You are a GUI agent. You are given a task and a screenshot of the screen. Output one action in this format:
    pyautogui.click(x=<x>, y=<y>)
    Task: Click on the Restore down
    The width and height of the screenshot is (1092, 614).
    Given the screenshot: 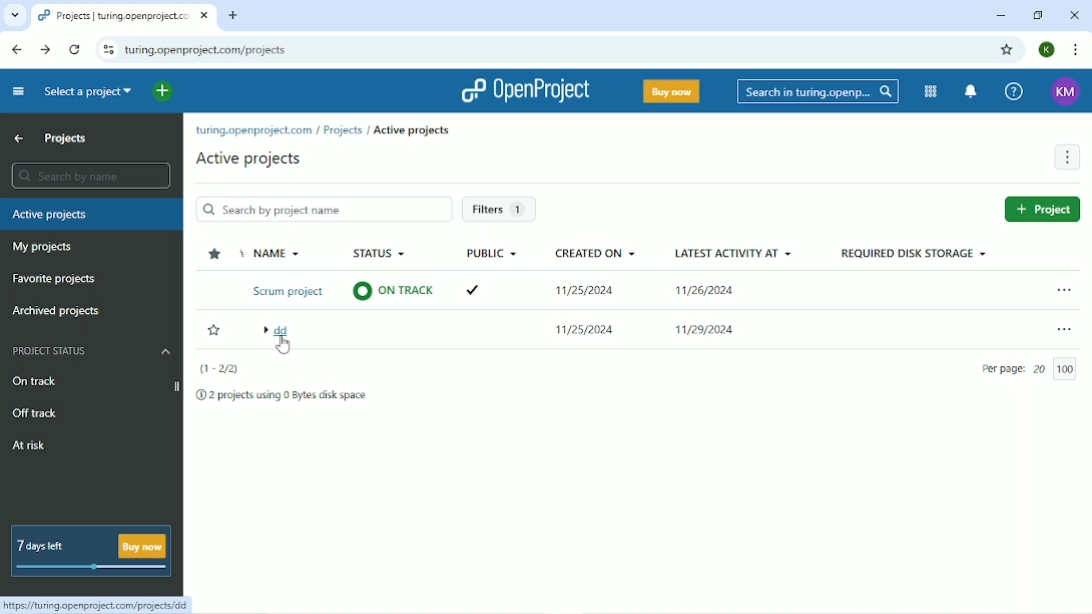 What is the action you would take?
    pyautogui.click(x=1036, y=15)
    